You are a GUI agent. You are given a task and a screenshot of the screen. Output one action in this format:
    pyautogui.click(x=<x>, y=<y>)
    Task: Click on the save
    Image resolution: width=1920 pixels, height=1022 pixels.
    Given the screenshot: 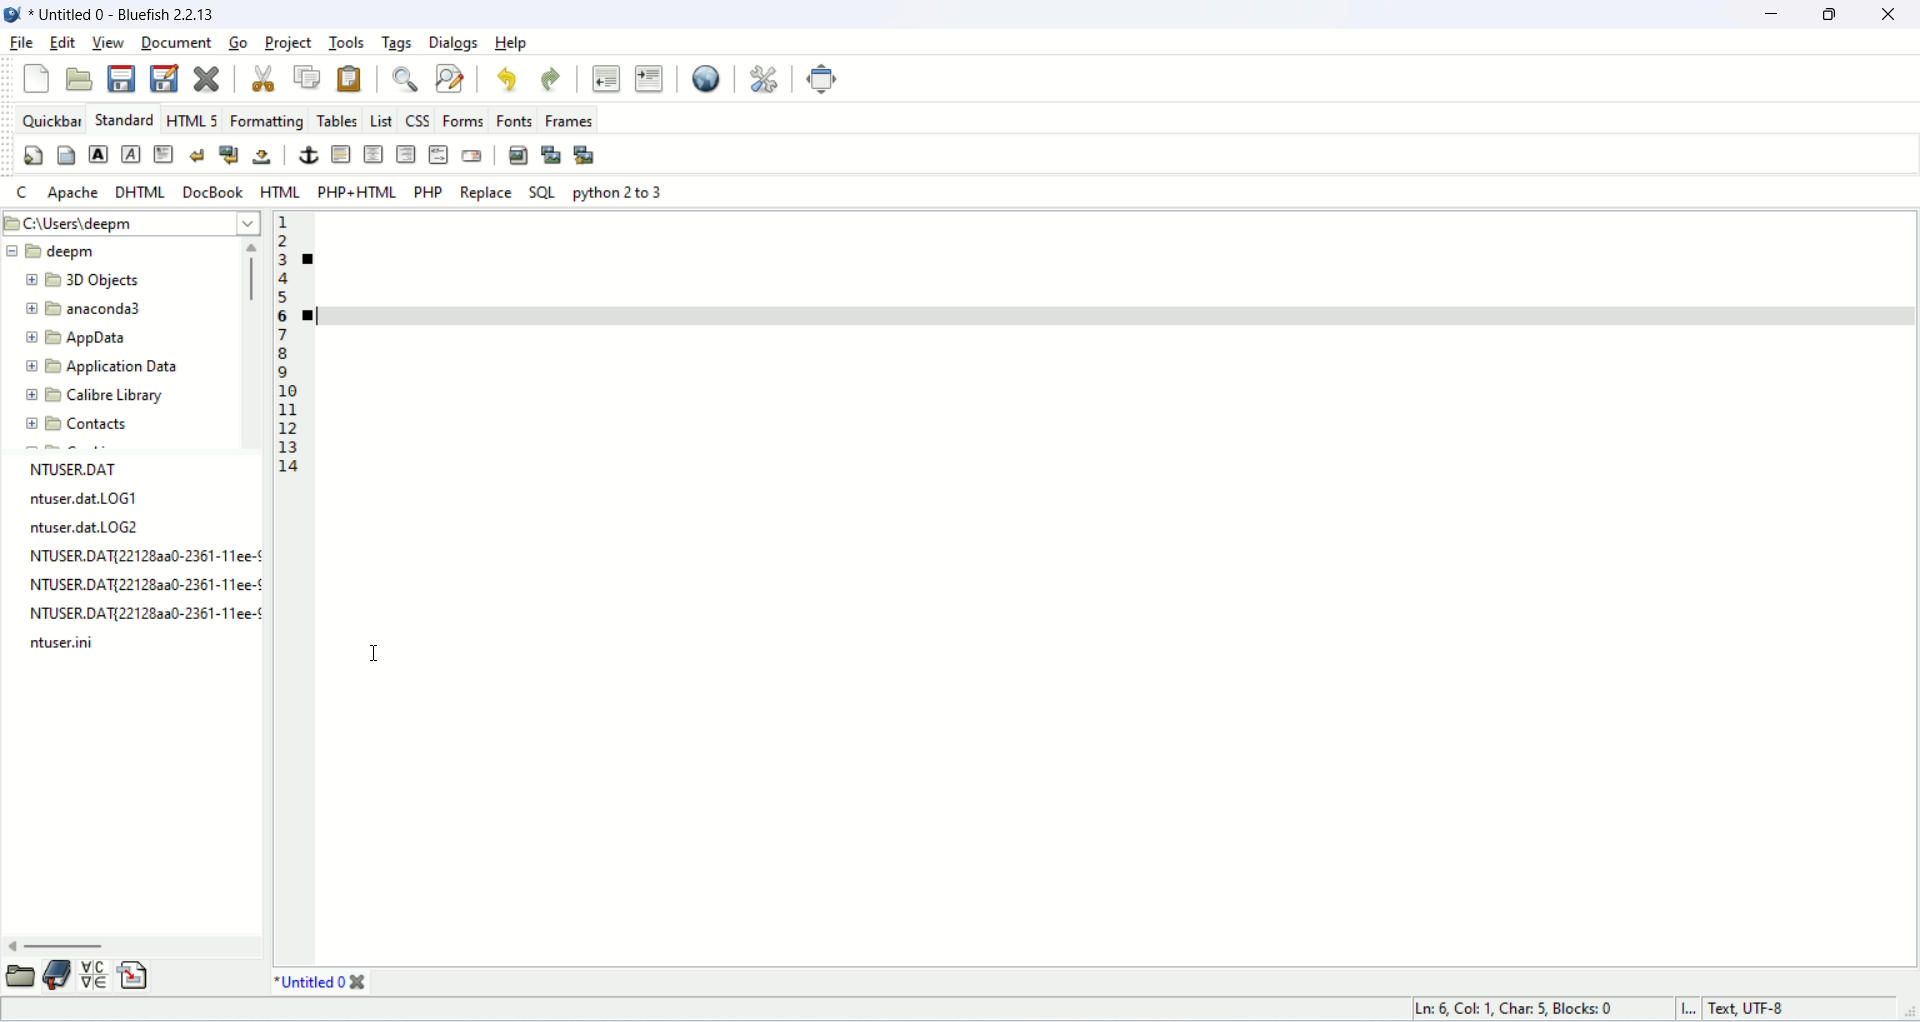 What is the action you would take?
    pyautogui.click(x=124, y=81)
    